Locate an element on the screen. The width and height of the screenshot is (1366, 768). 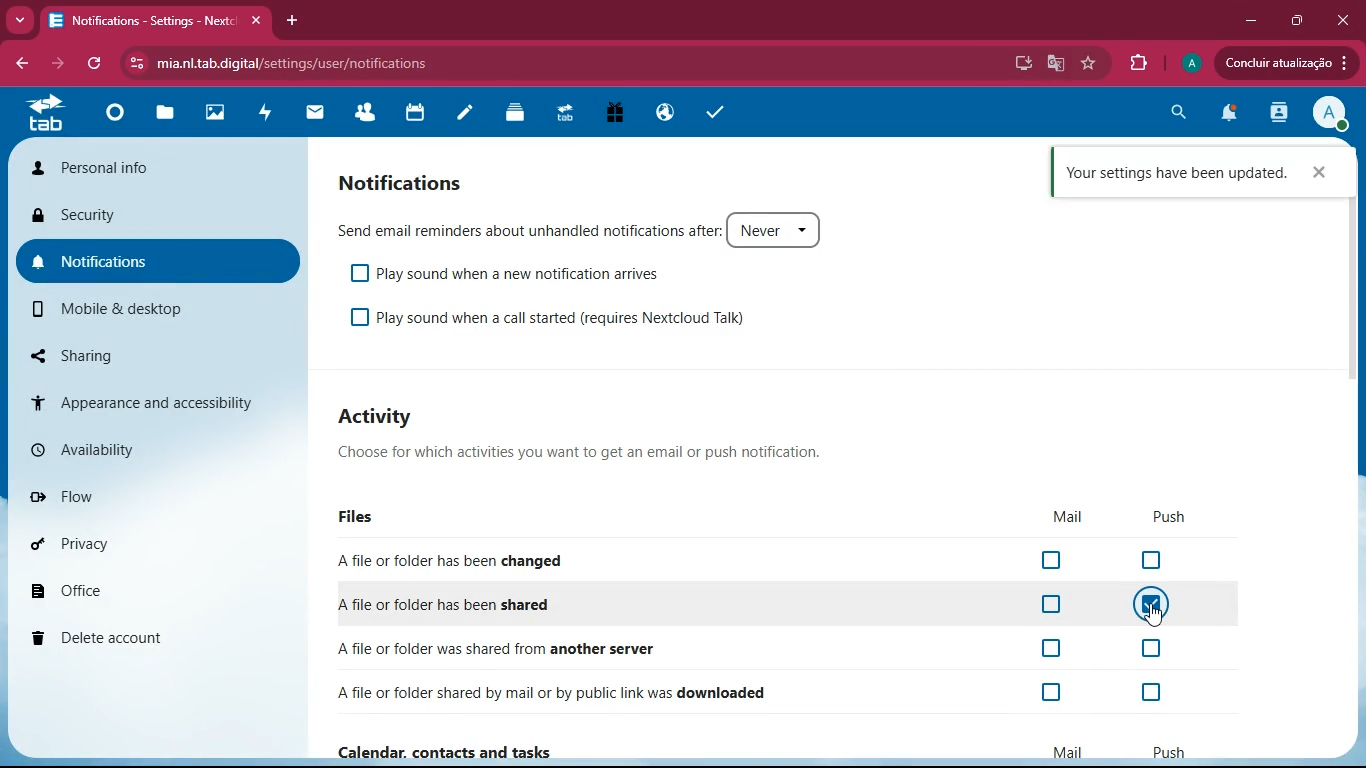
more is located at coordinates (19, 20).